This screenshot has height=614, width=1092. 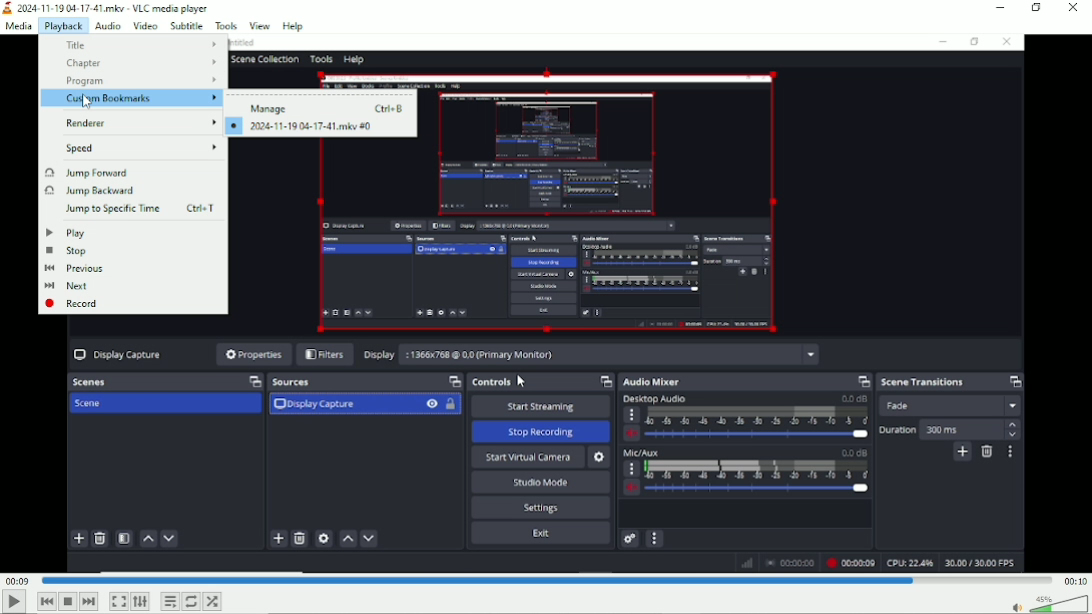 I want to click on Next, so click(x=67, y=286).